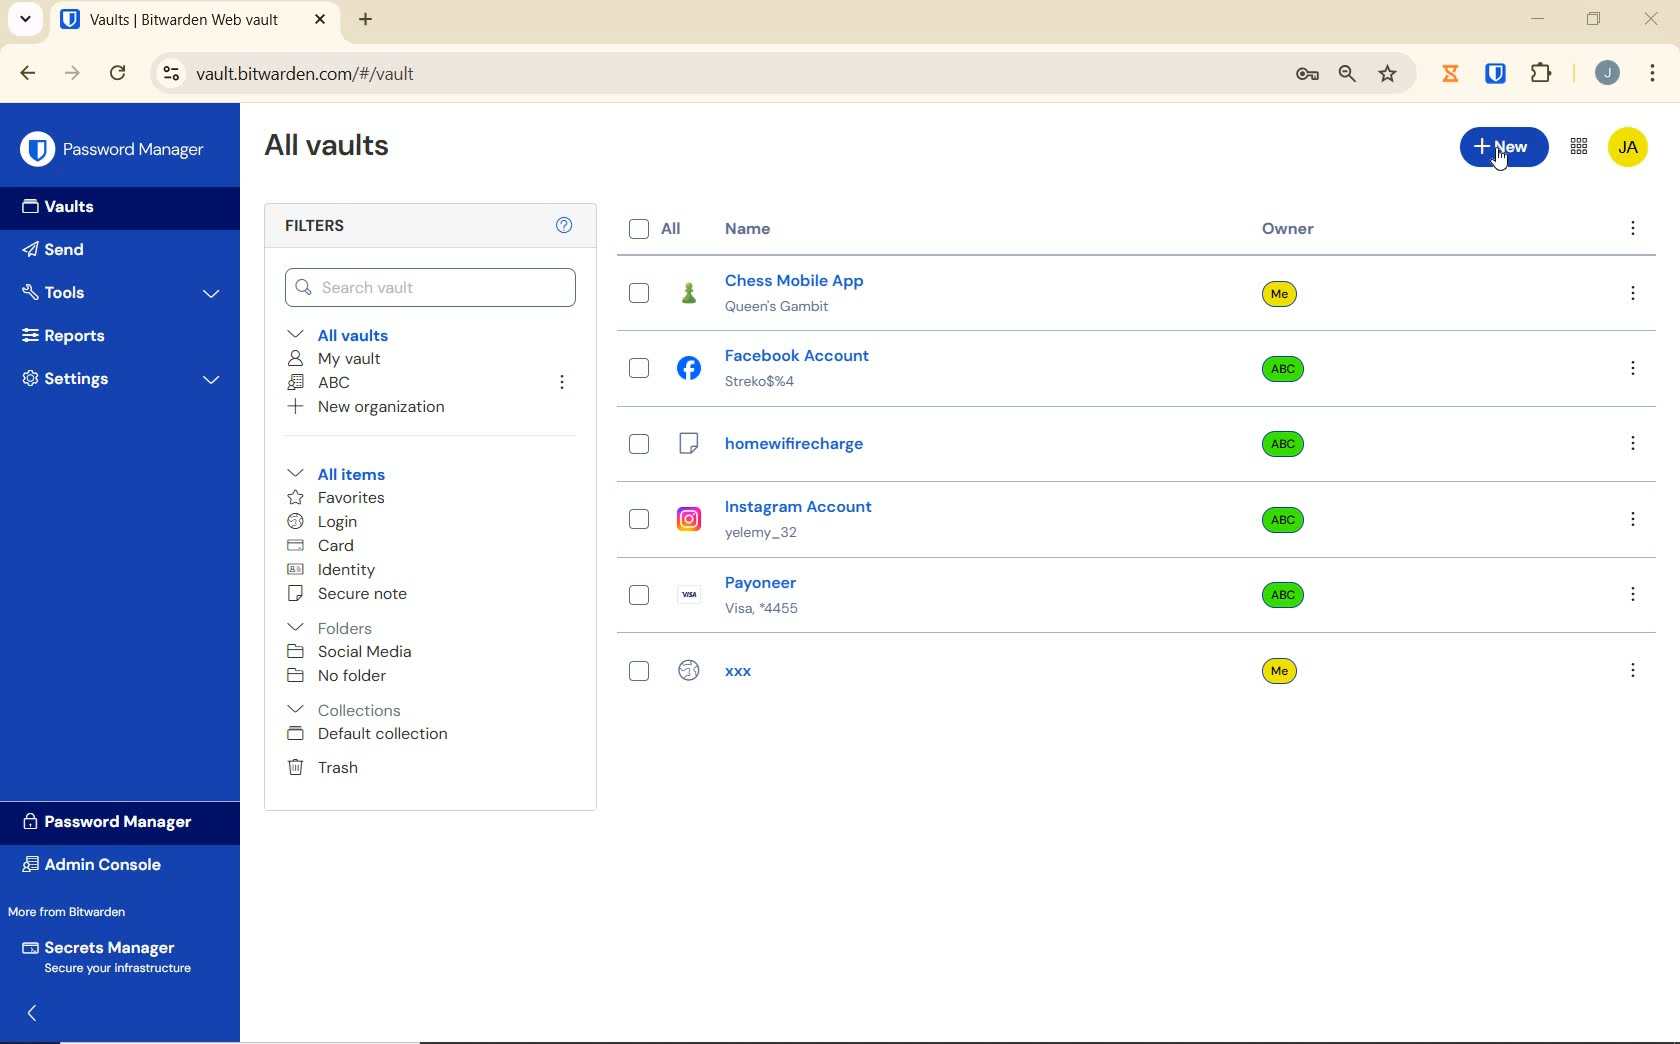 This screenshot has height=1044, width=1680. What do you see at coordinates (340, 359) in the screenshot?
I see `My Vault` at bounding box center [340, 359].